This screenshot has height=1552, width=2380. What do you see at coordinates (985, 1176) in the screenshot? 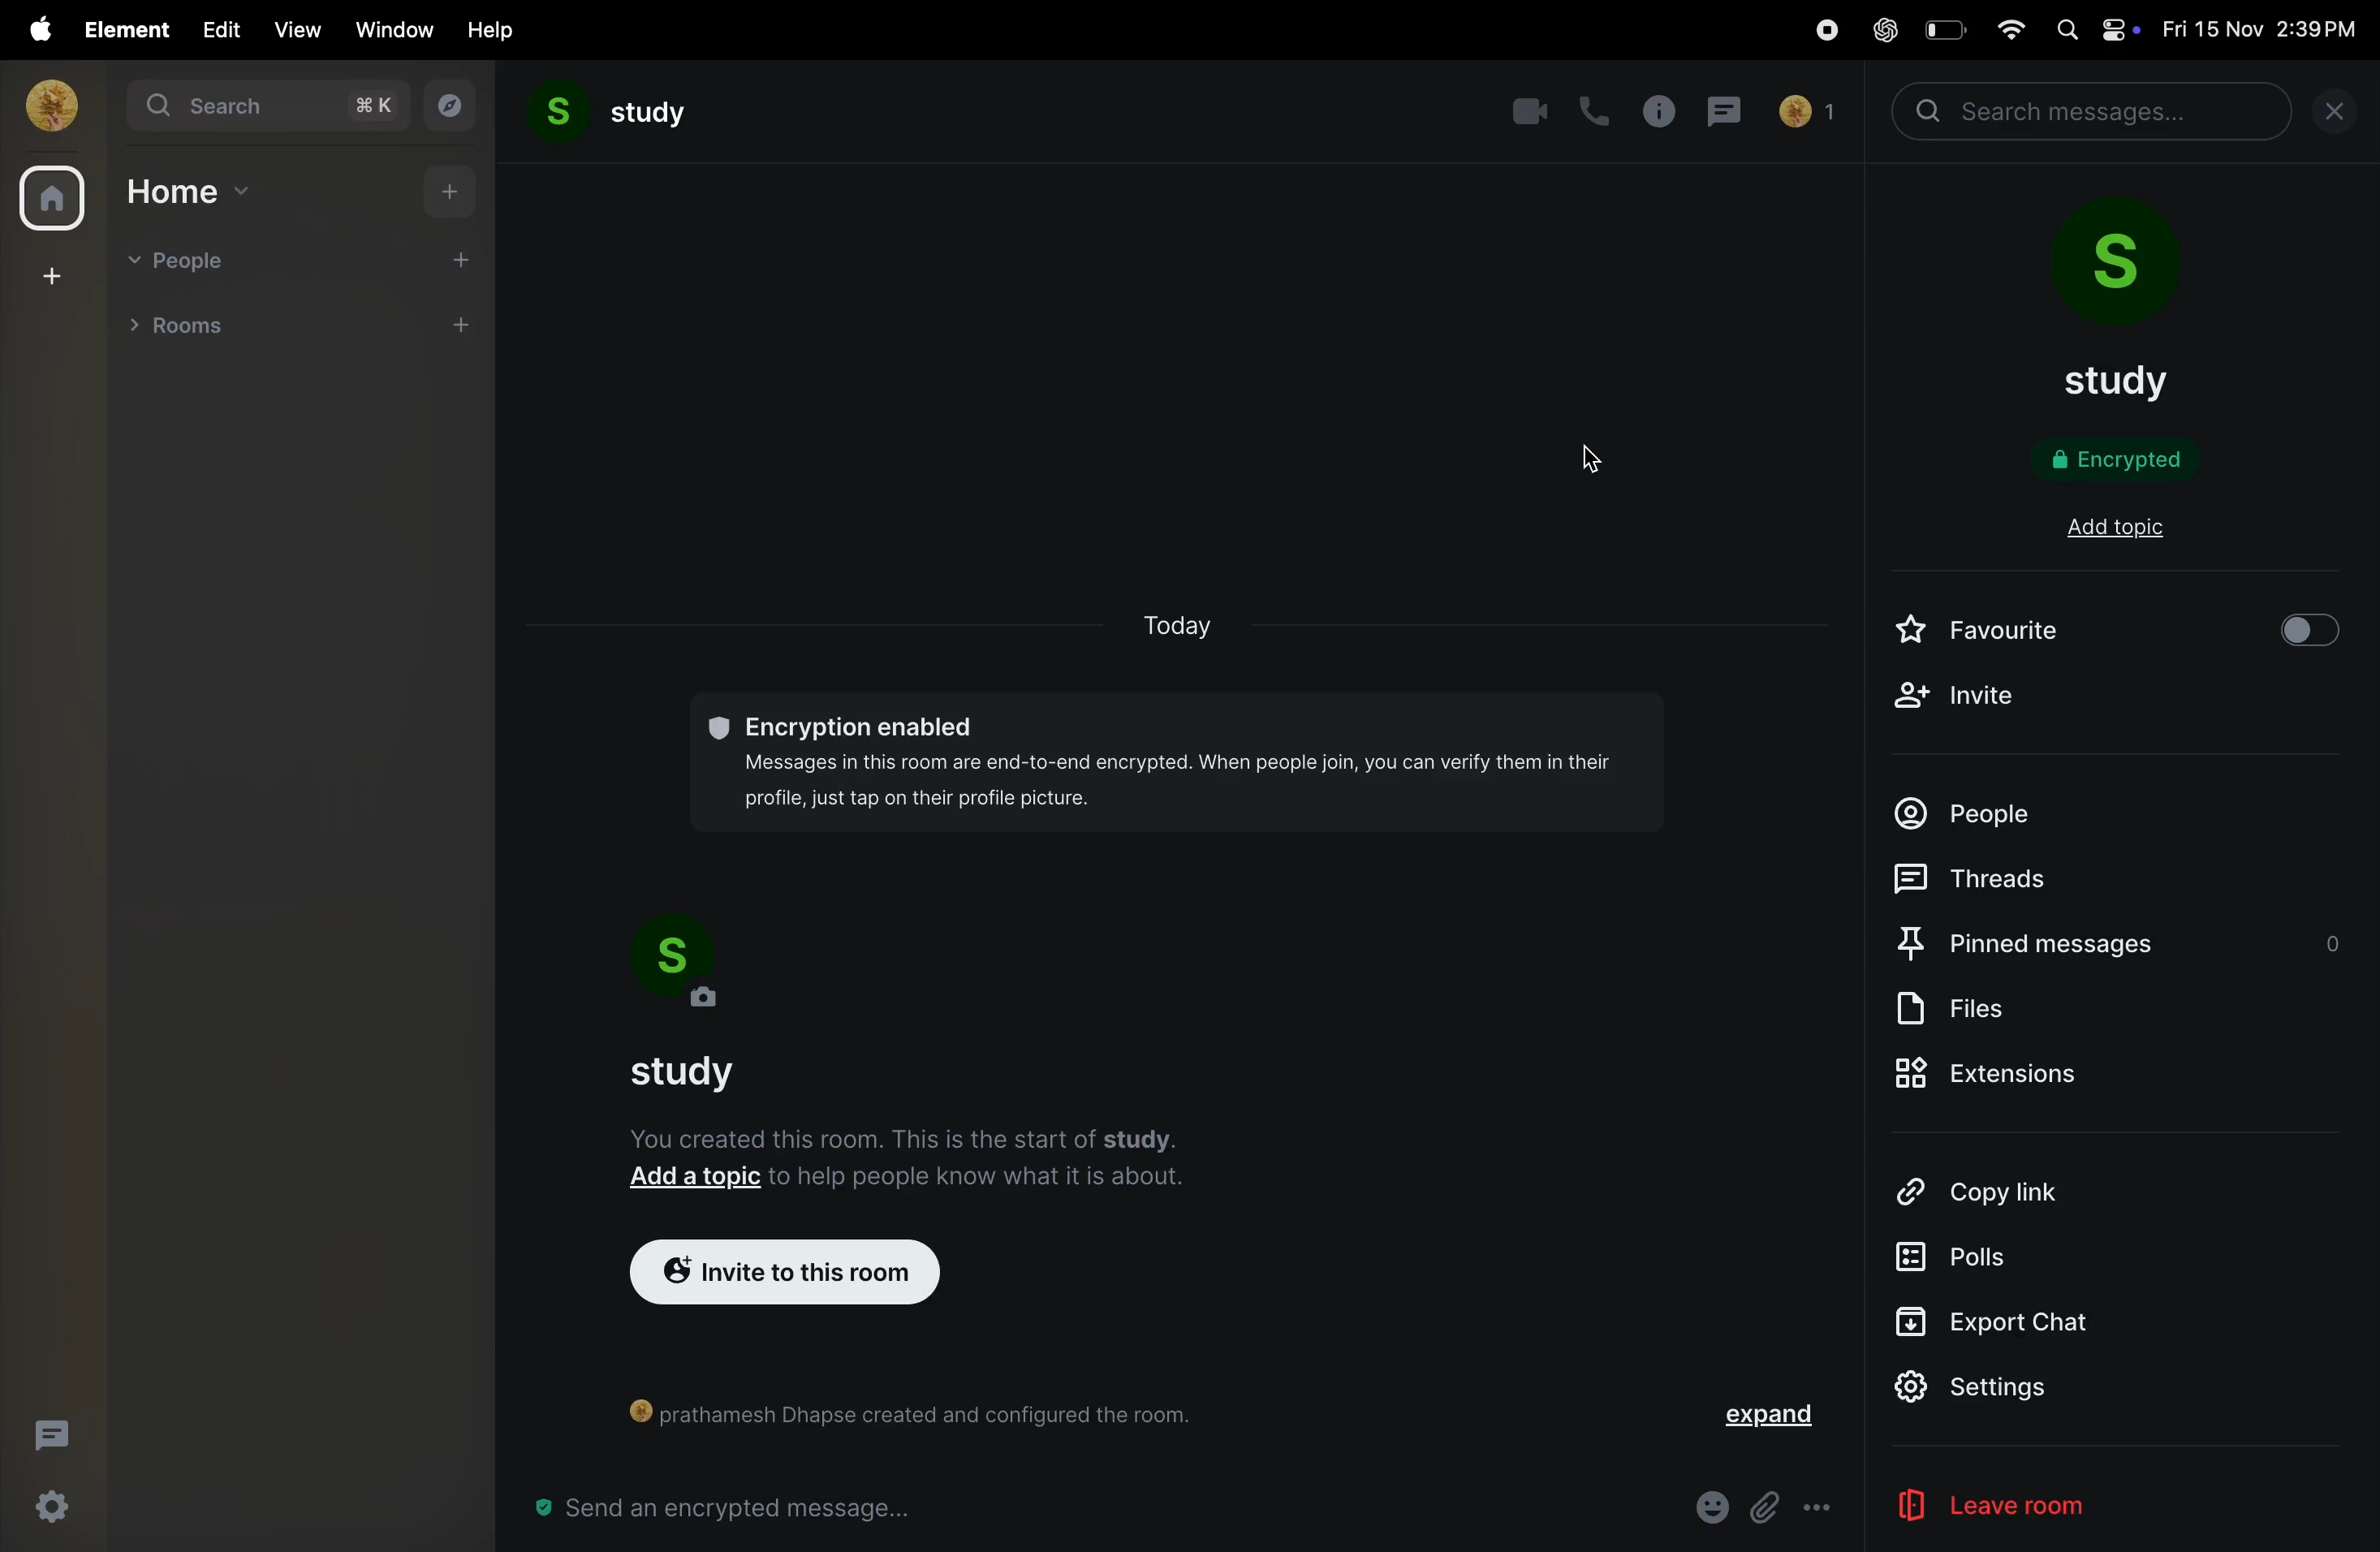
I see `to help people know what it is about.` at bounding box center [985, 1176].